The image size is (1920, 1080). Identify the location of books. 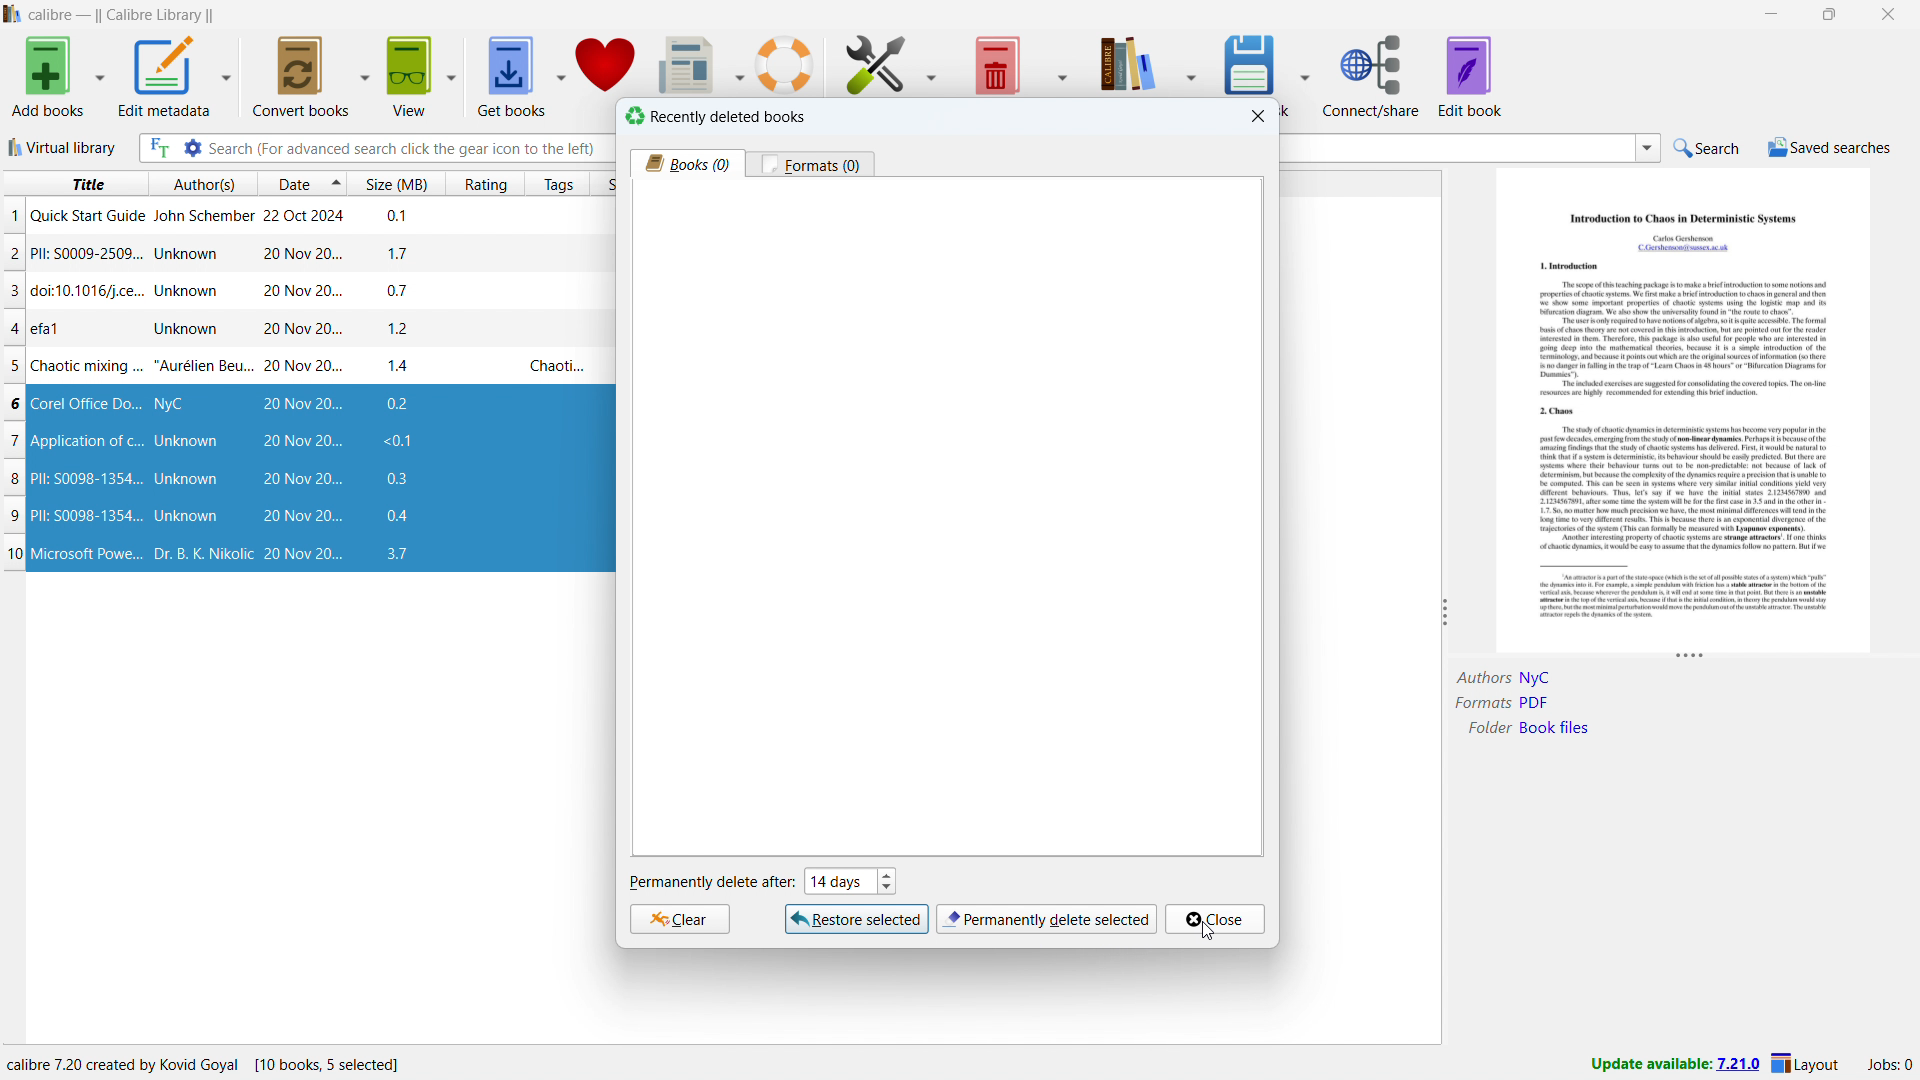
(688, 163).